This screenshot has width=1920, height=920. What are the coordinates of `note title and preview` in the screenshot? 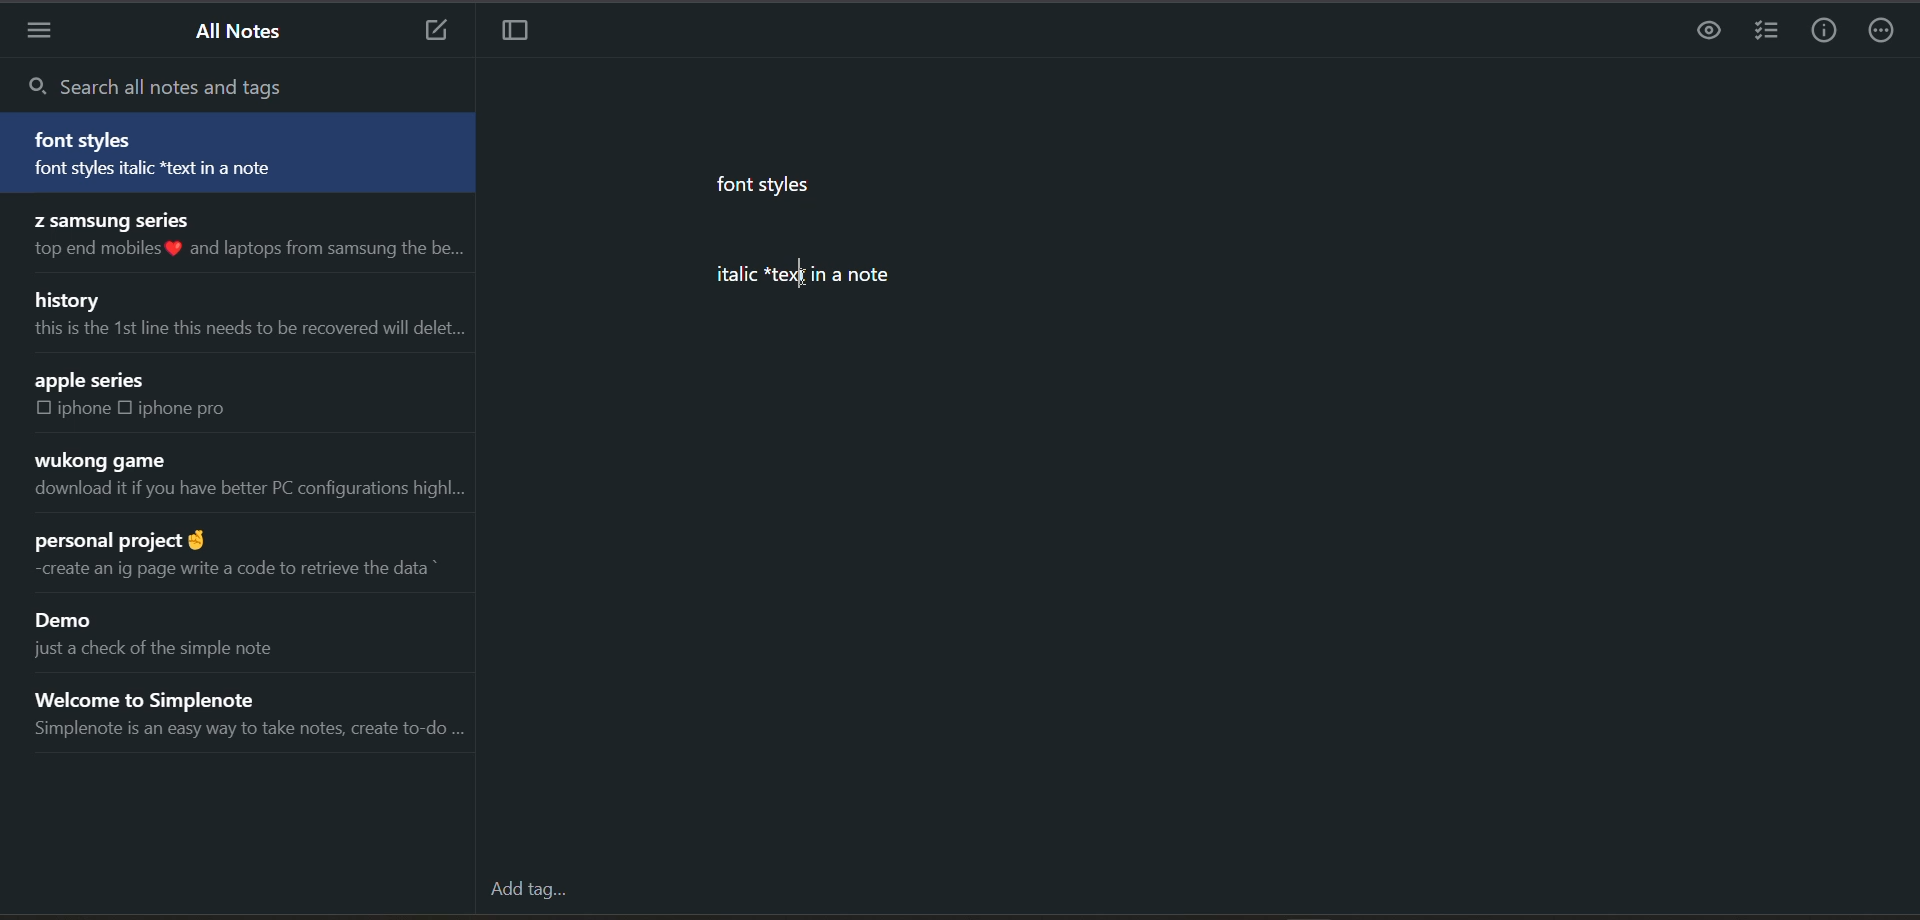 It's located at (178, 632).